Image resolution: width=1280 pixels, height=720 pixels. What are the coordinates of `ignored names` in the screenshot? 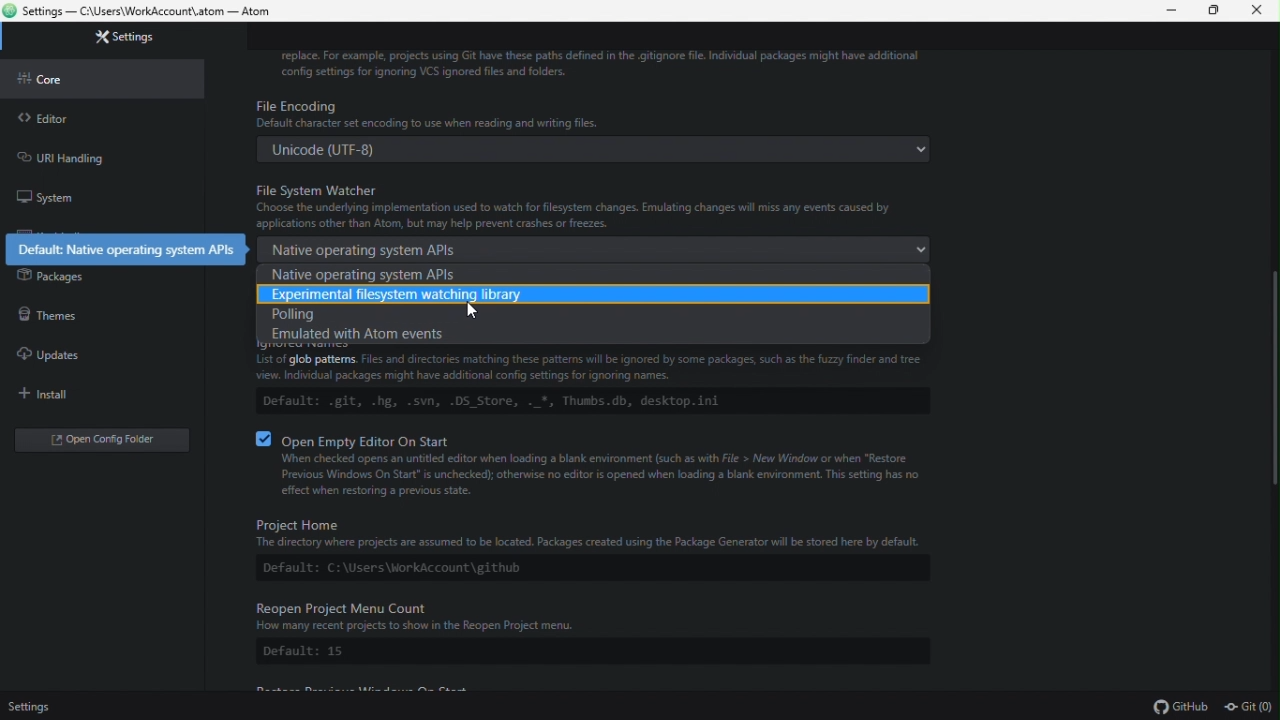 It's located at (601, 385).